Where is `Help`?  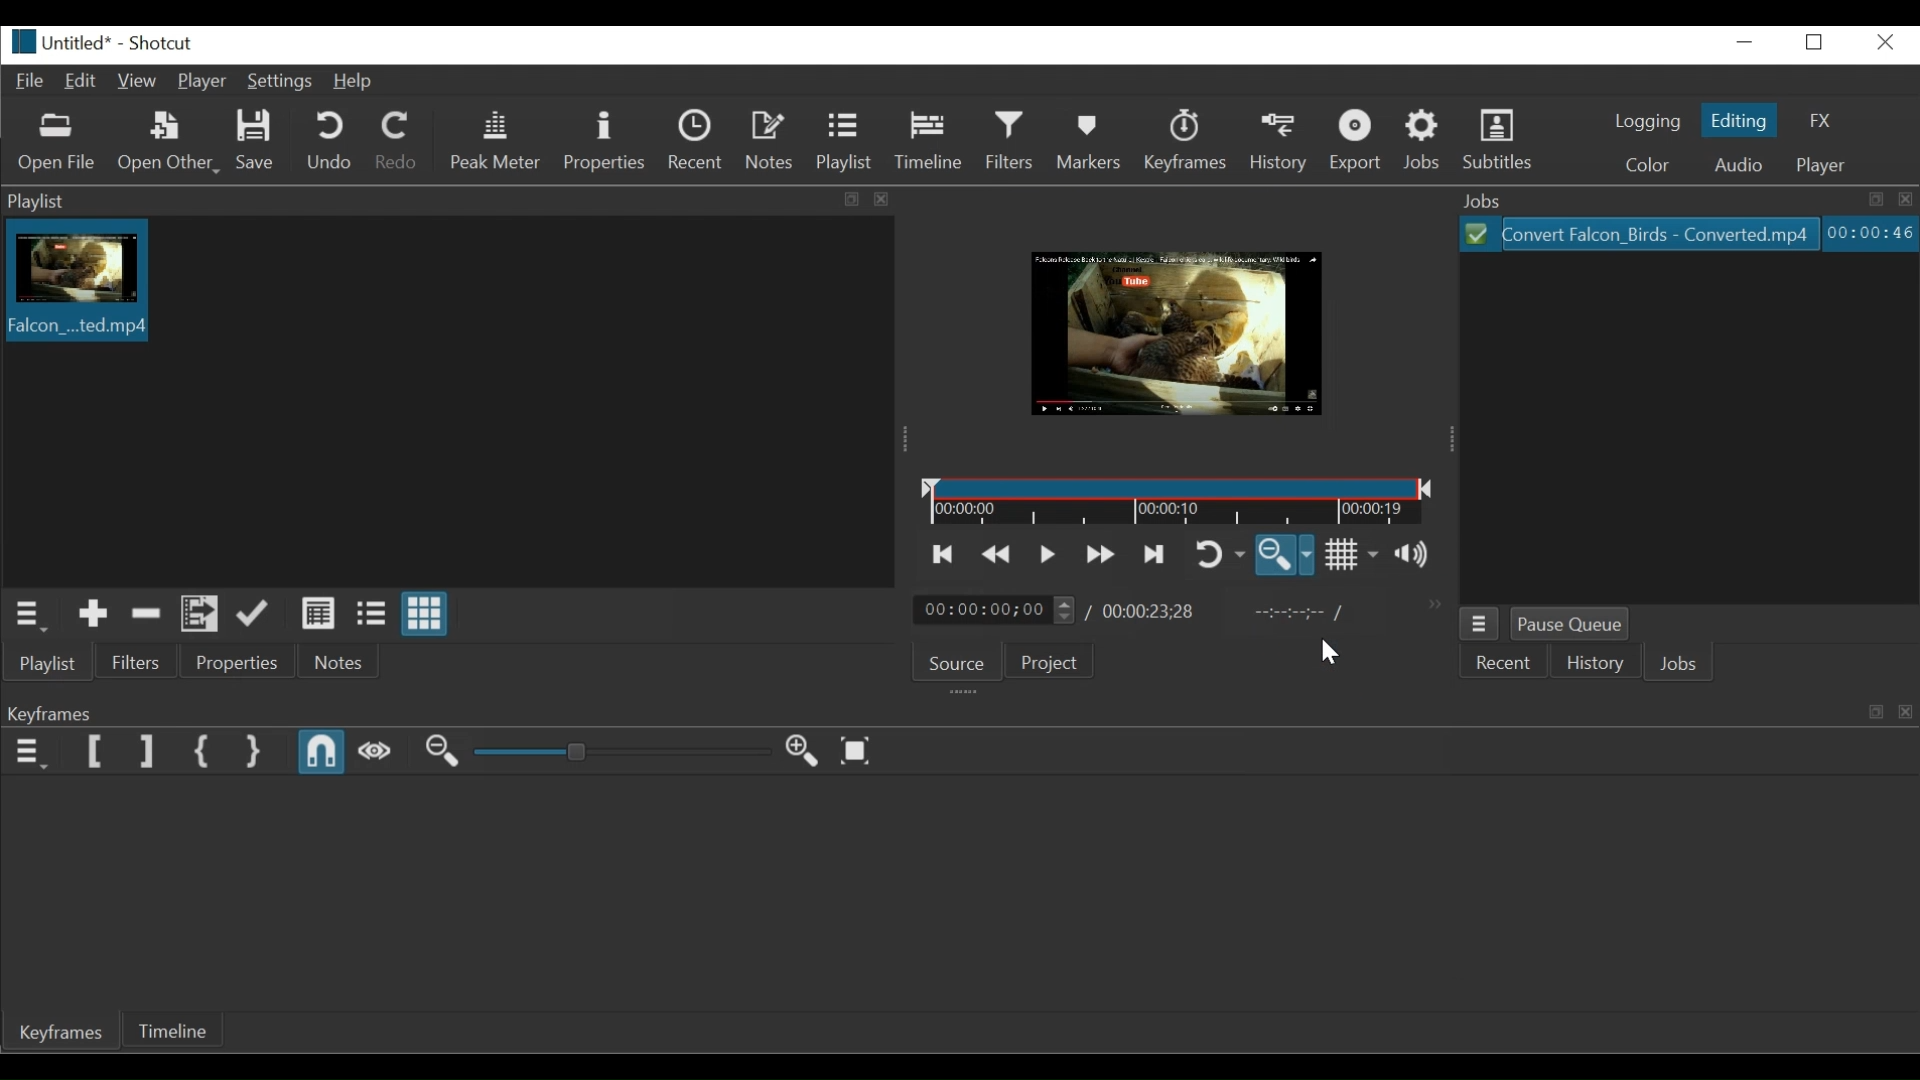 Help is located at coordinates (356, 82).